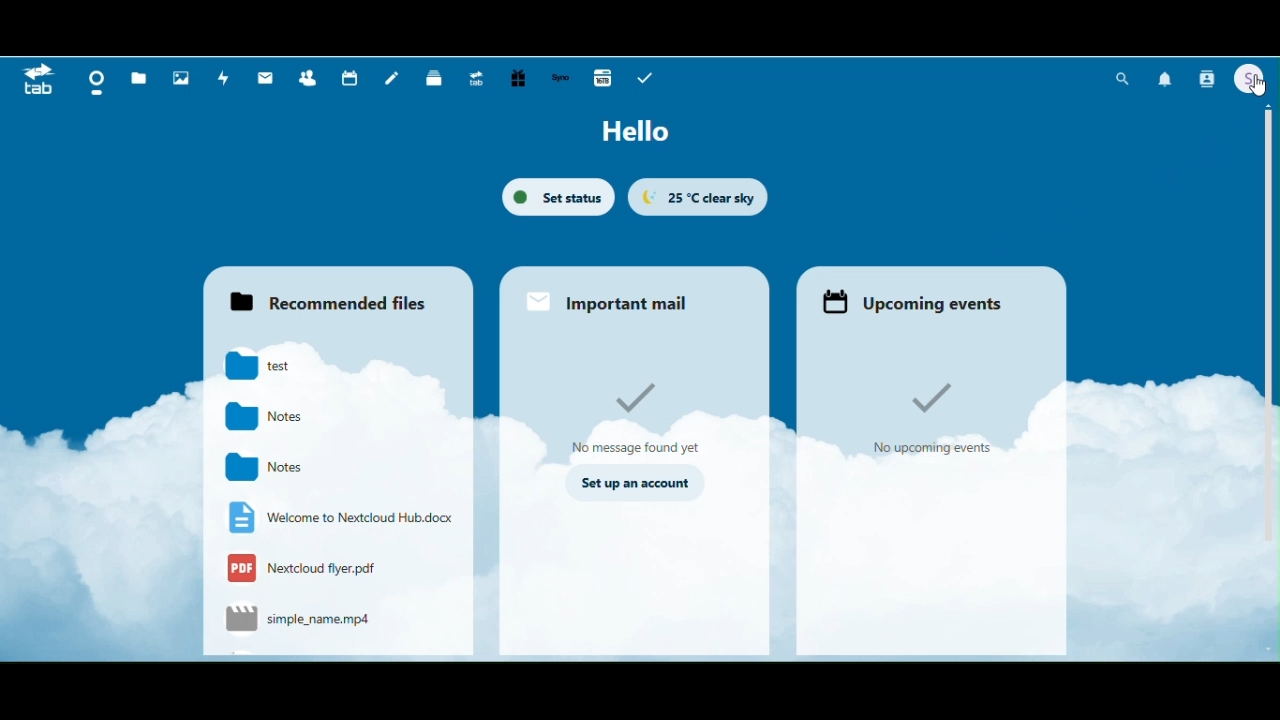 The width and height of the screenshot is (1280, 720). Describe the element at coordinates (698, 197) in the screenshot. I see `25 °C clear sky` at that location.